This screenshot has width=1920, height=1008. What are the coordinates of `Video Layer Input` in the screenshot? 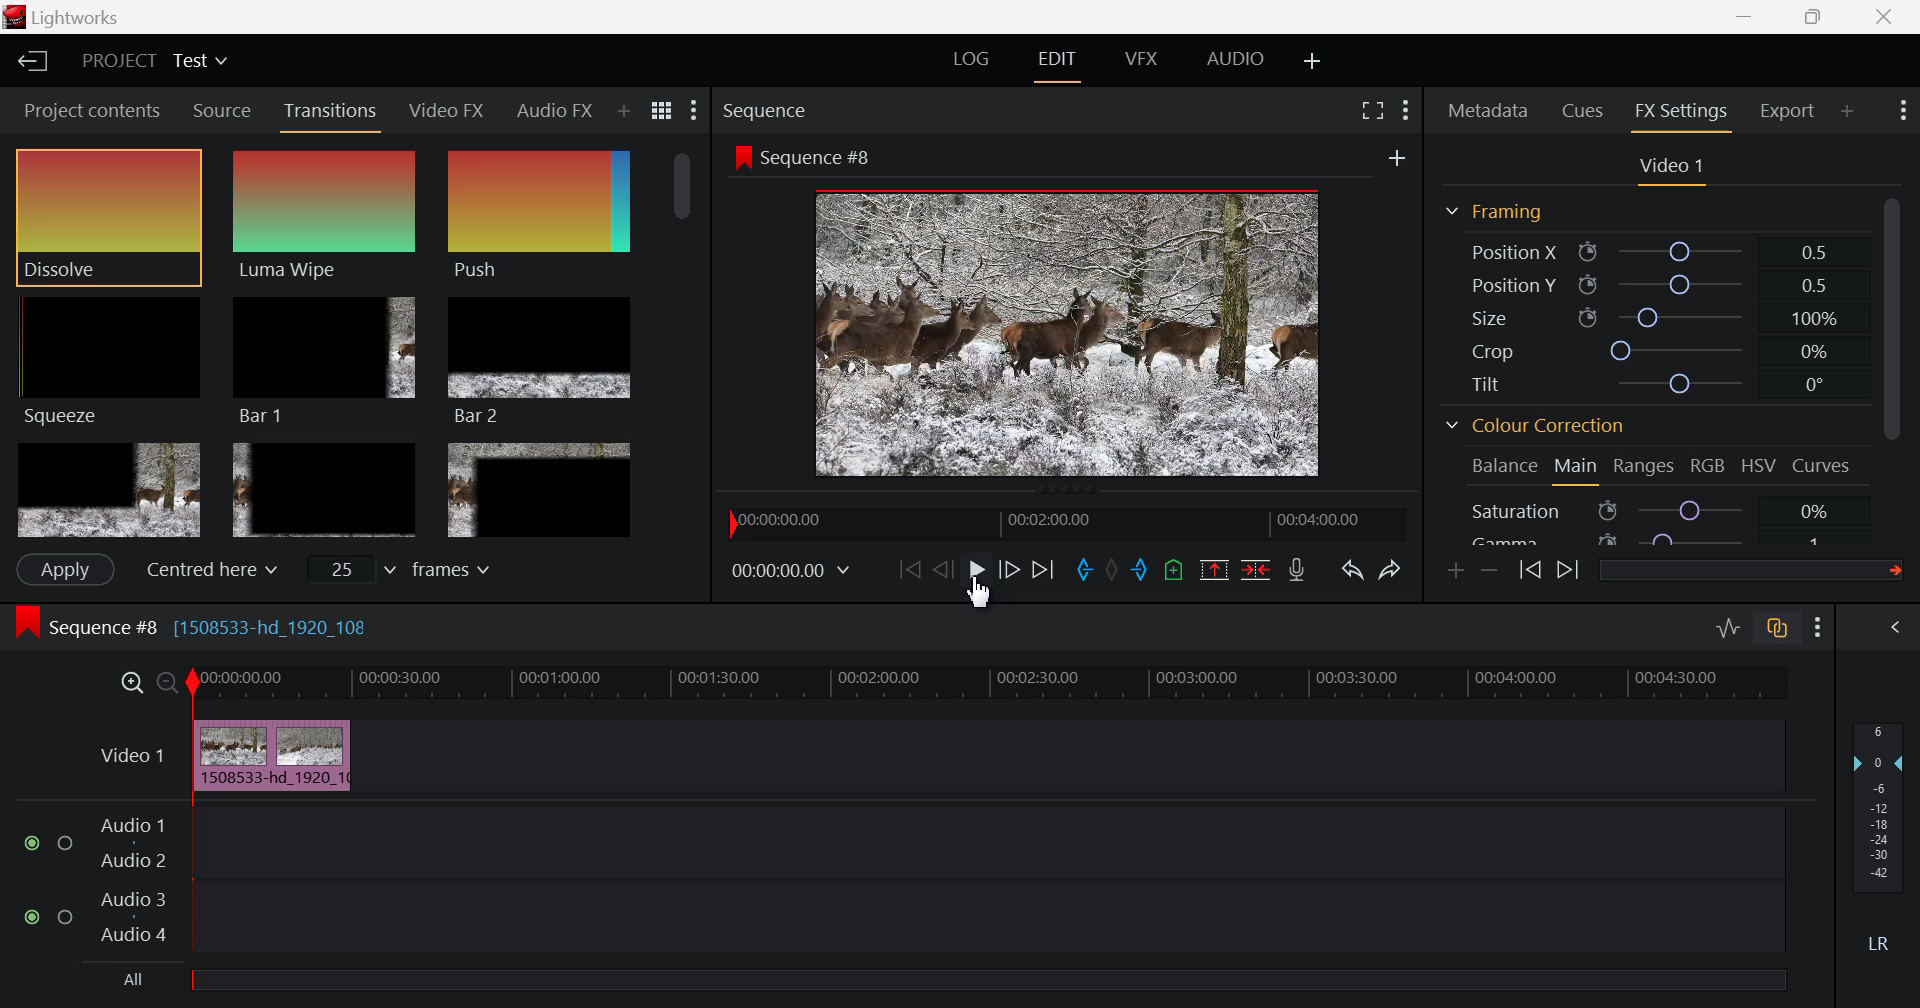 It's located at (127, 759).